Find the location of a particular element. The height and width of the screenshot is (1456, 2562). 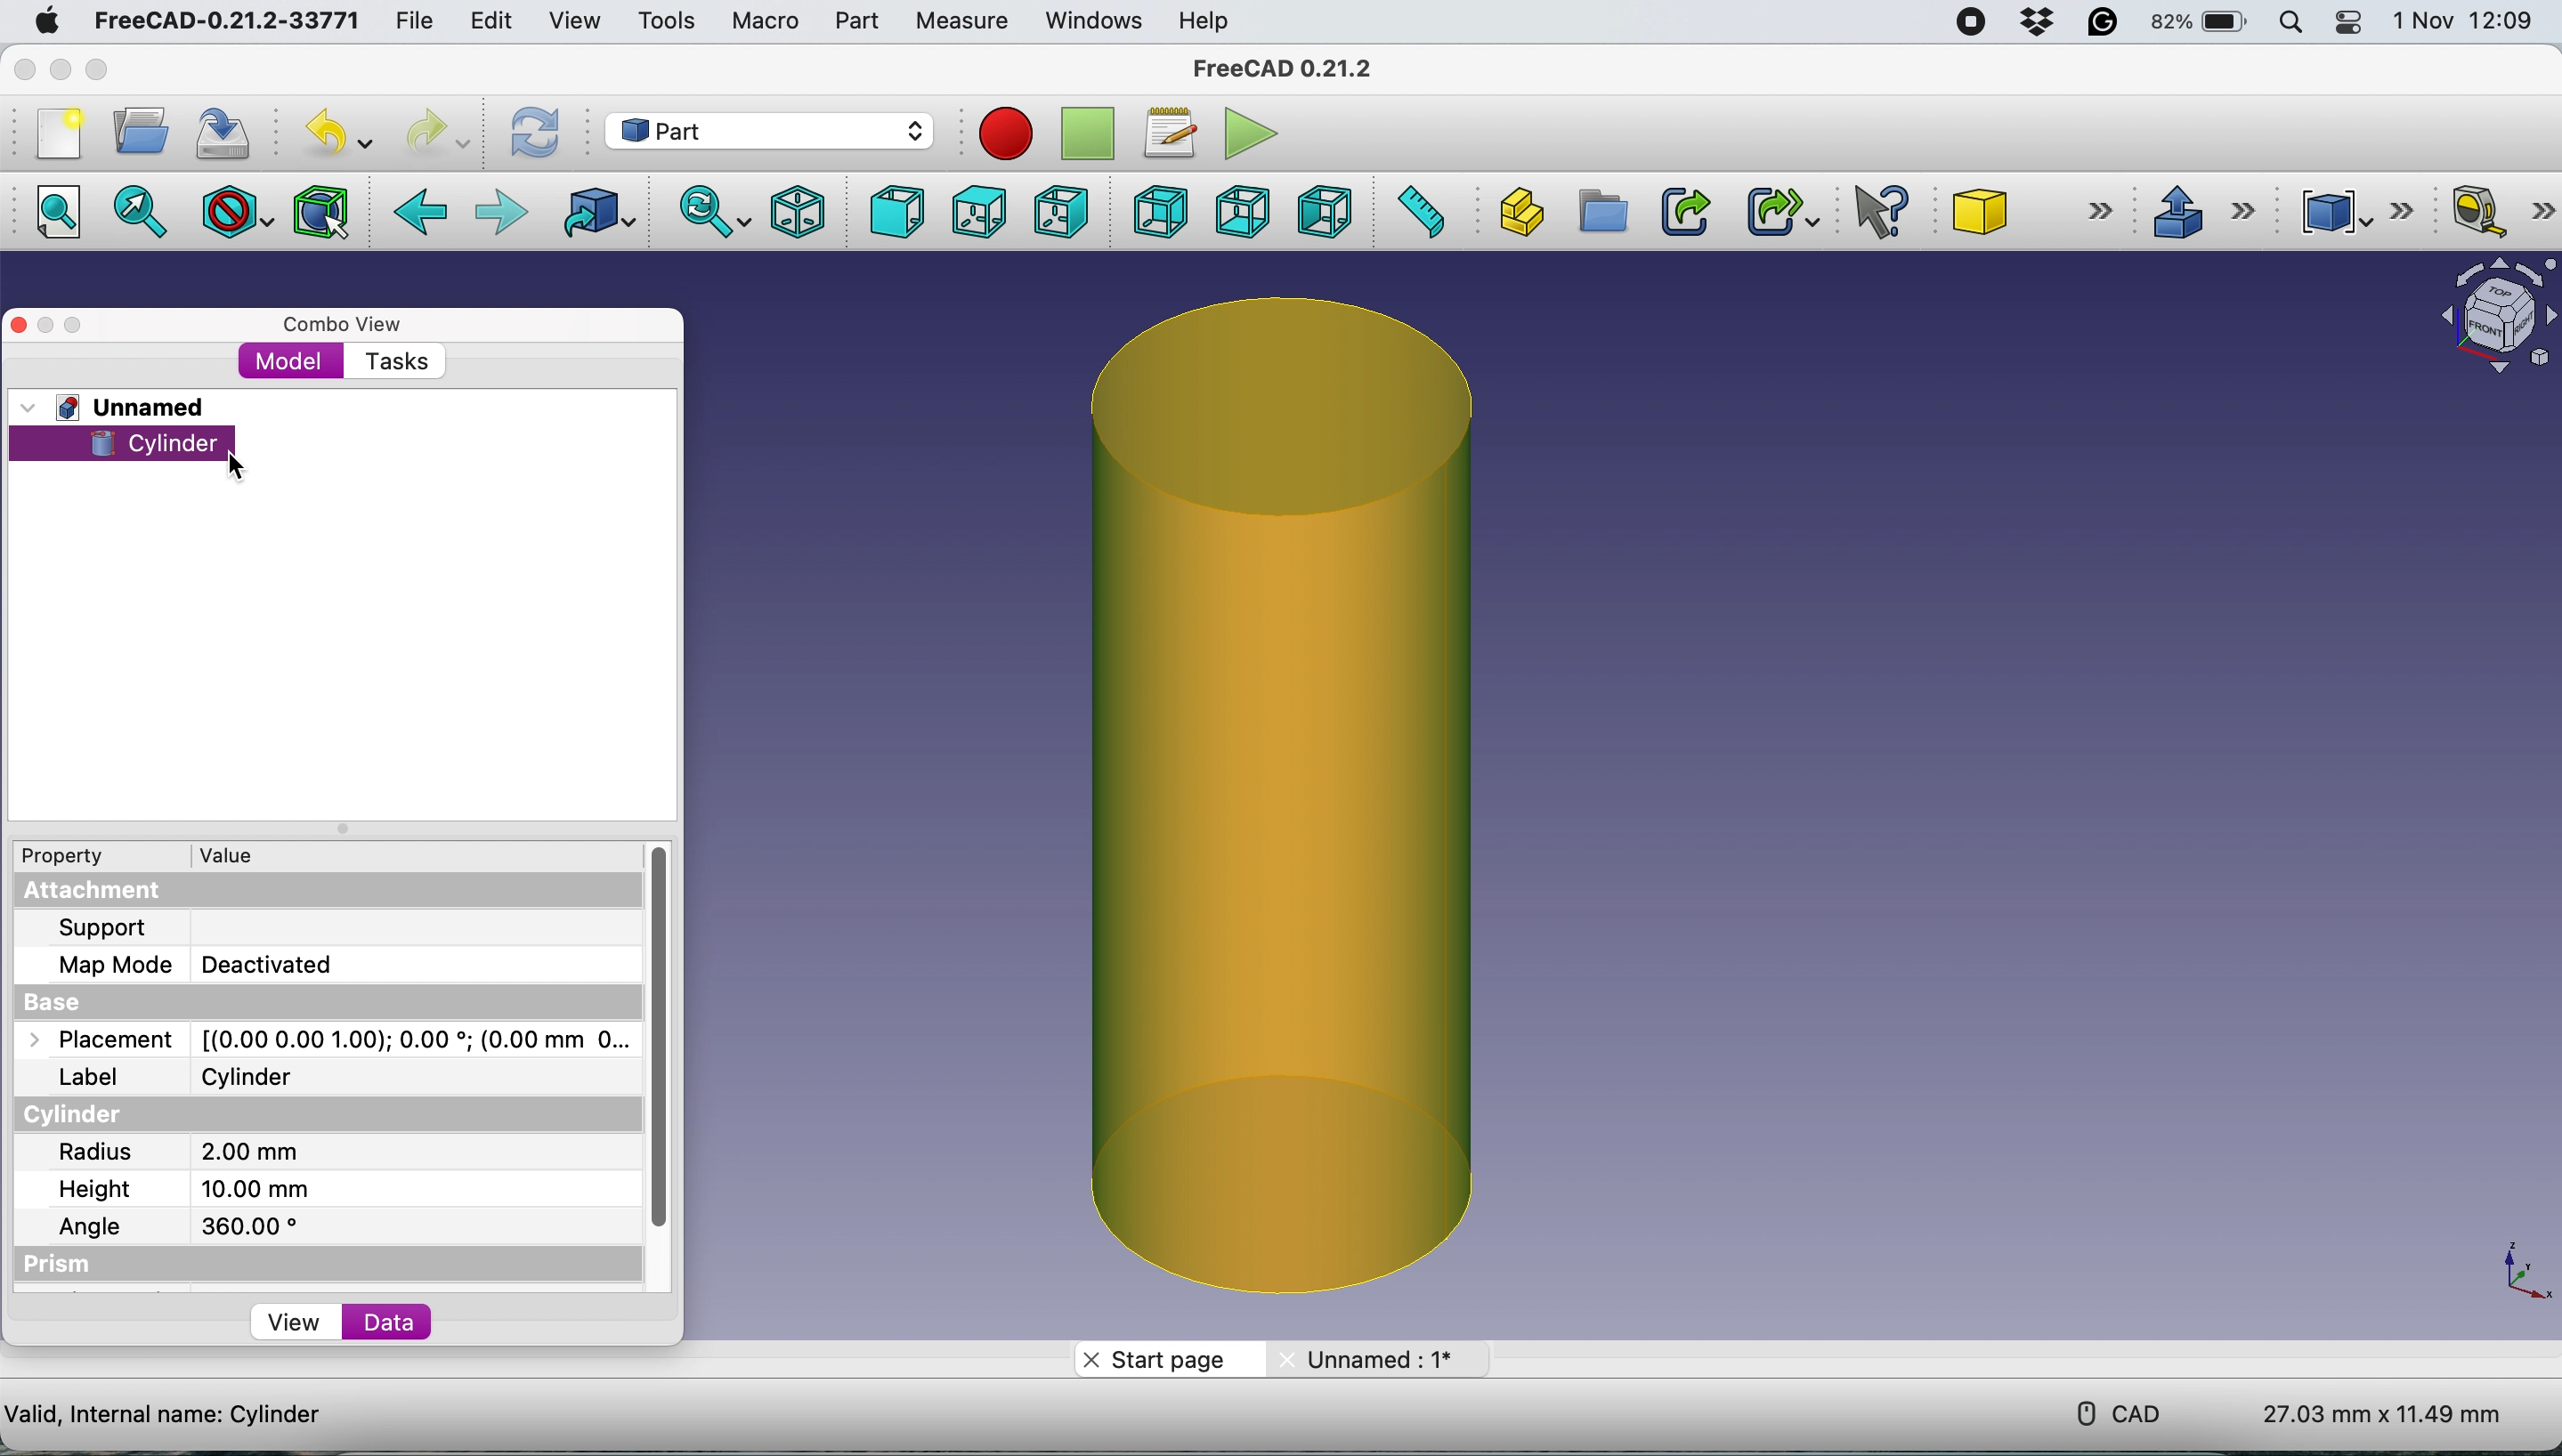

cube is located at coordinates (2033, 207).